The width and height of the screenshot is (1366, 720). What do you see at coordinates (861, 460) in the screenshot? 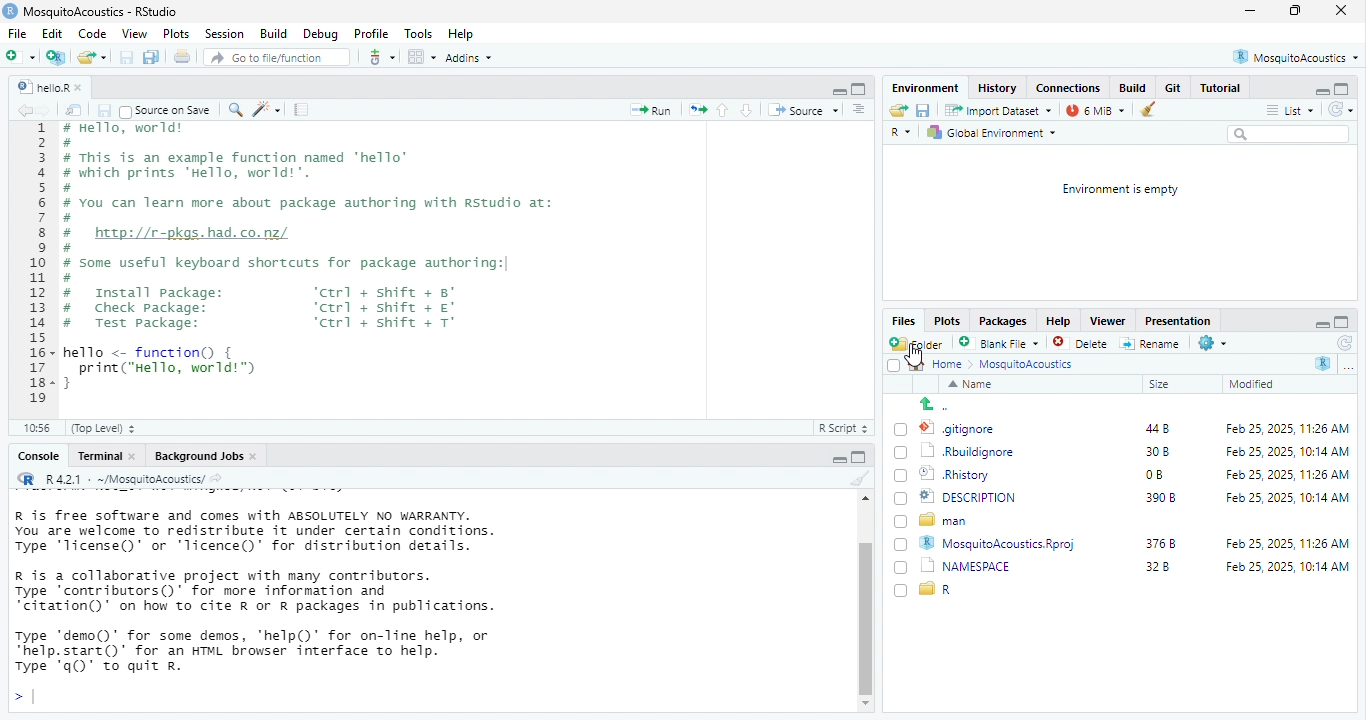
I see `hide console` at bounding box center [861, 460].